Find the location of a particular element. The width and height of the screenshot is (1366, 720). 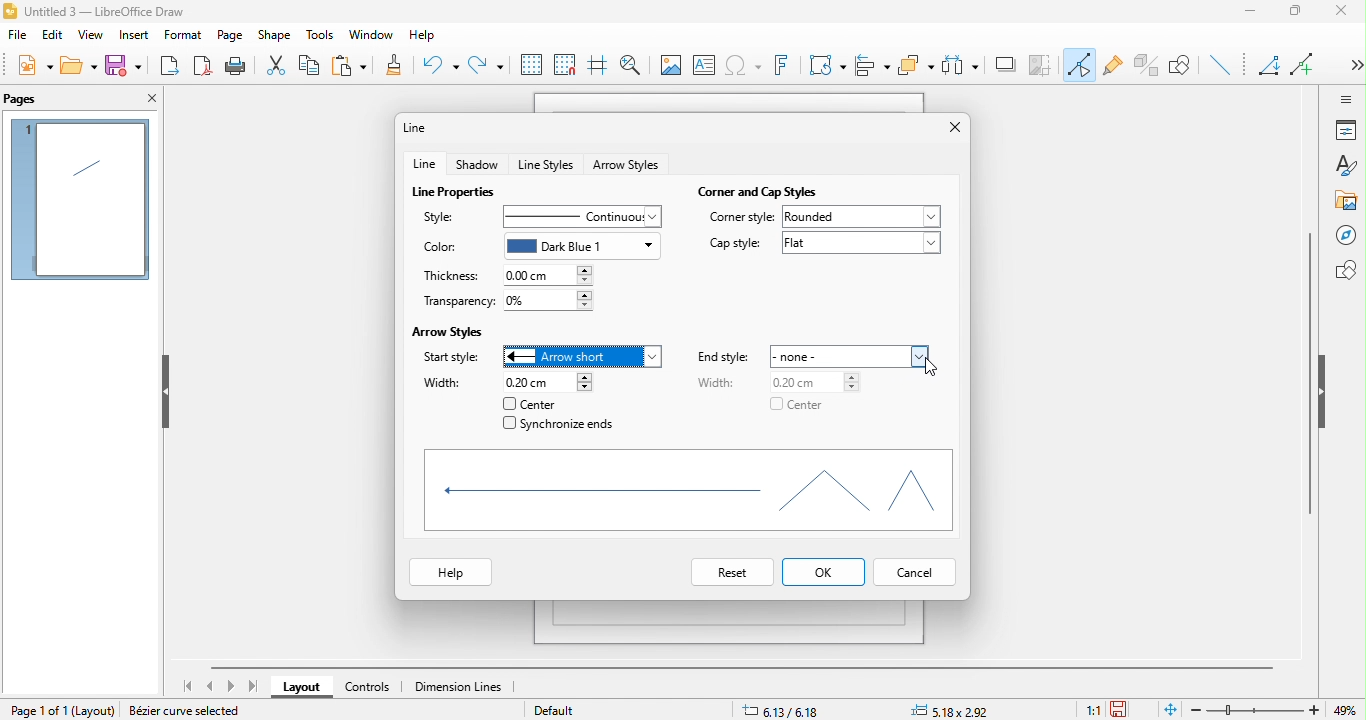

shadow is located at coordinates (1007, 65).